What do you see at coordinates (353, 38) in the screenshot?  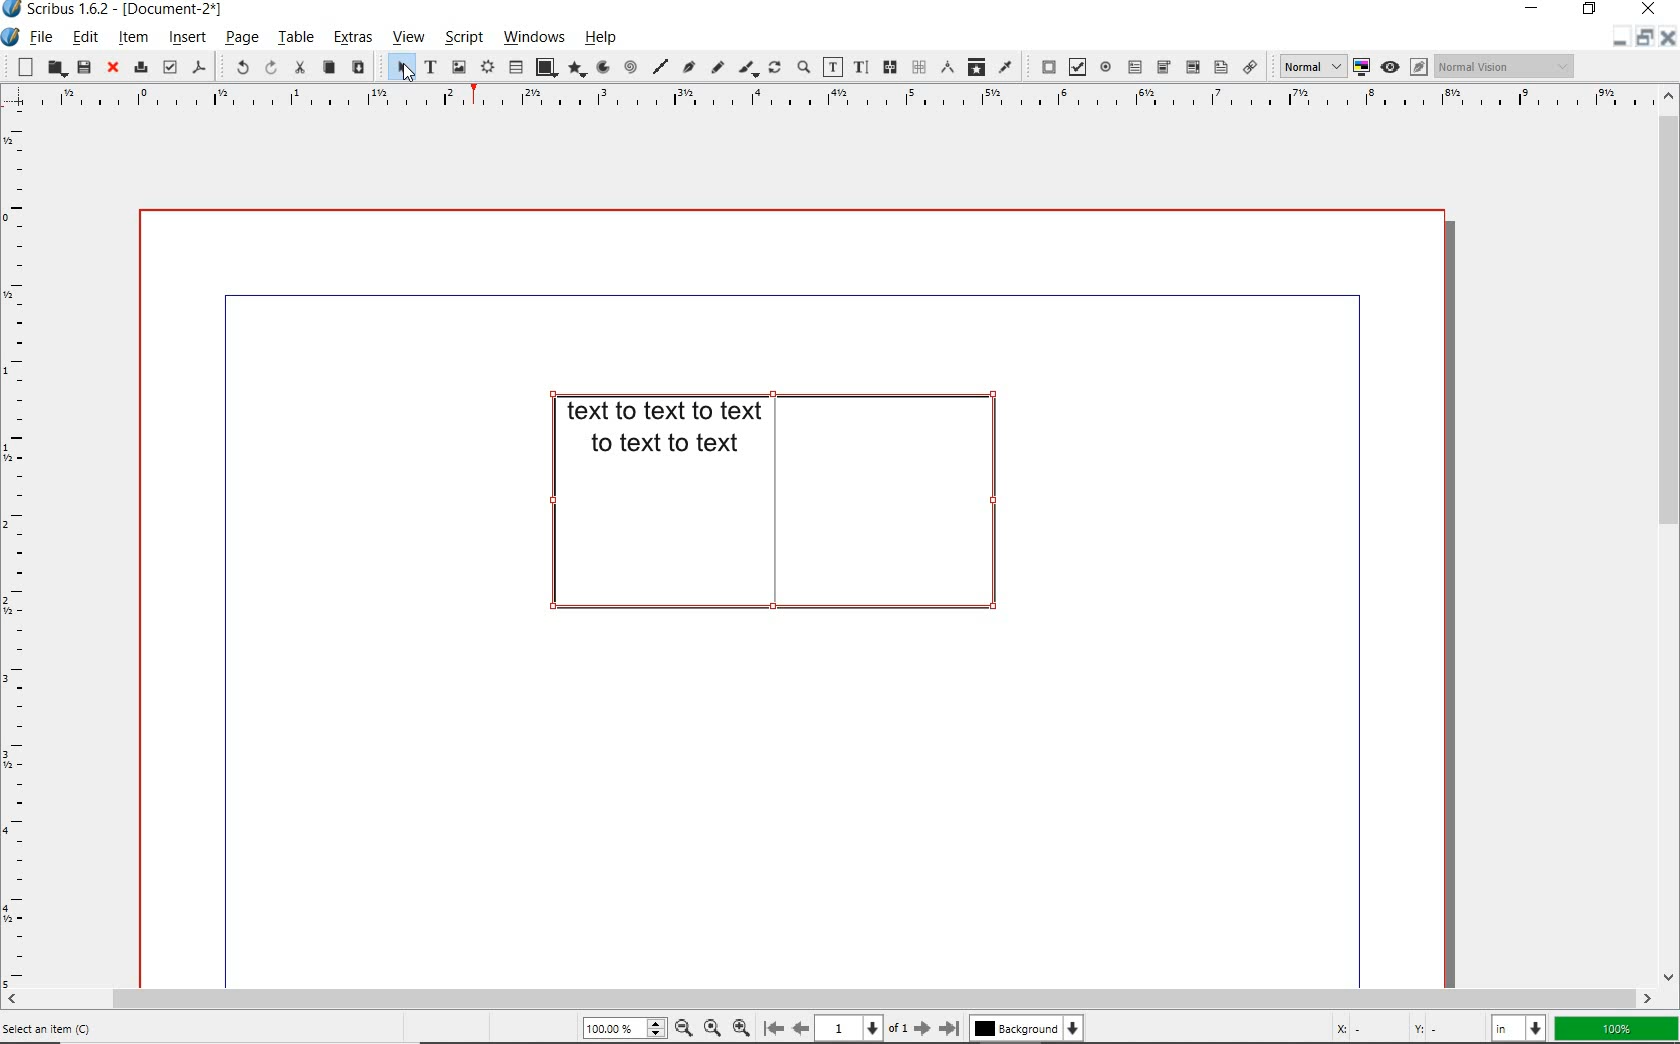 I see `extras` at bounding box center [353, 38].